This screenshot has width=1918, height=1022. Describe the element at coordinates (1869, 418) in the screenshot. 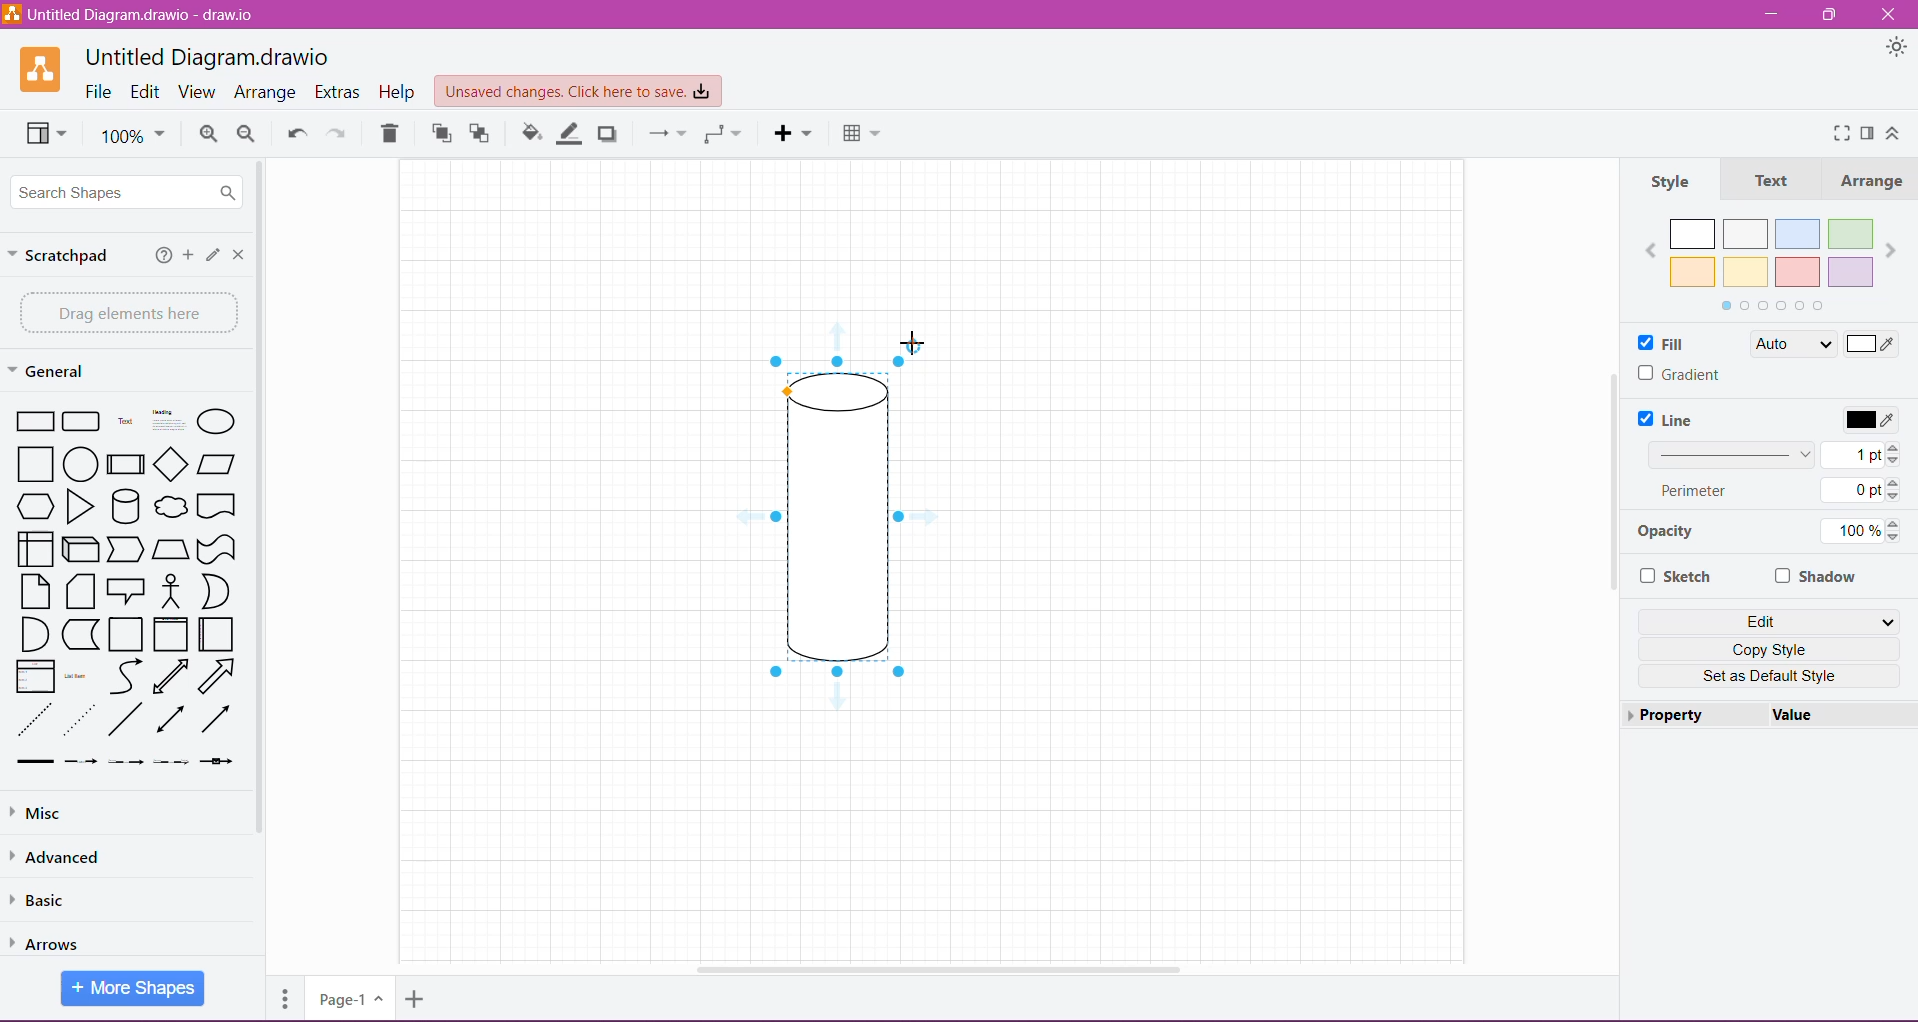

I see `Set Line color` at that location.